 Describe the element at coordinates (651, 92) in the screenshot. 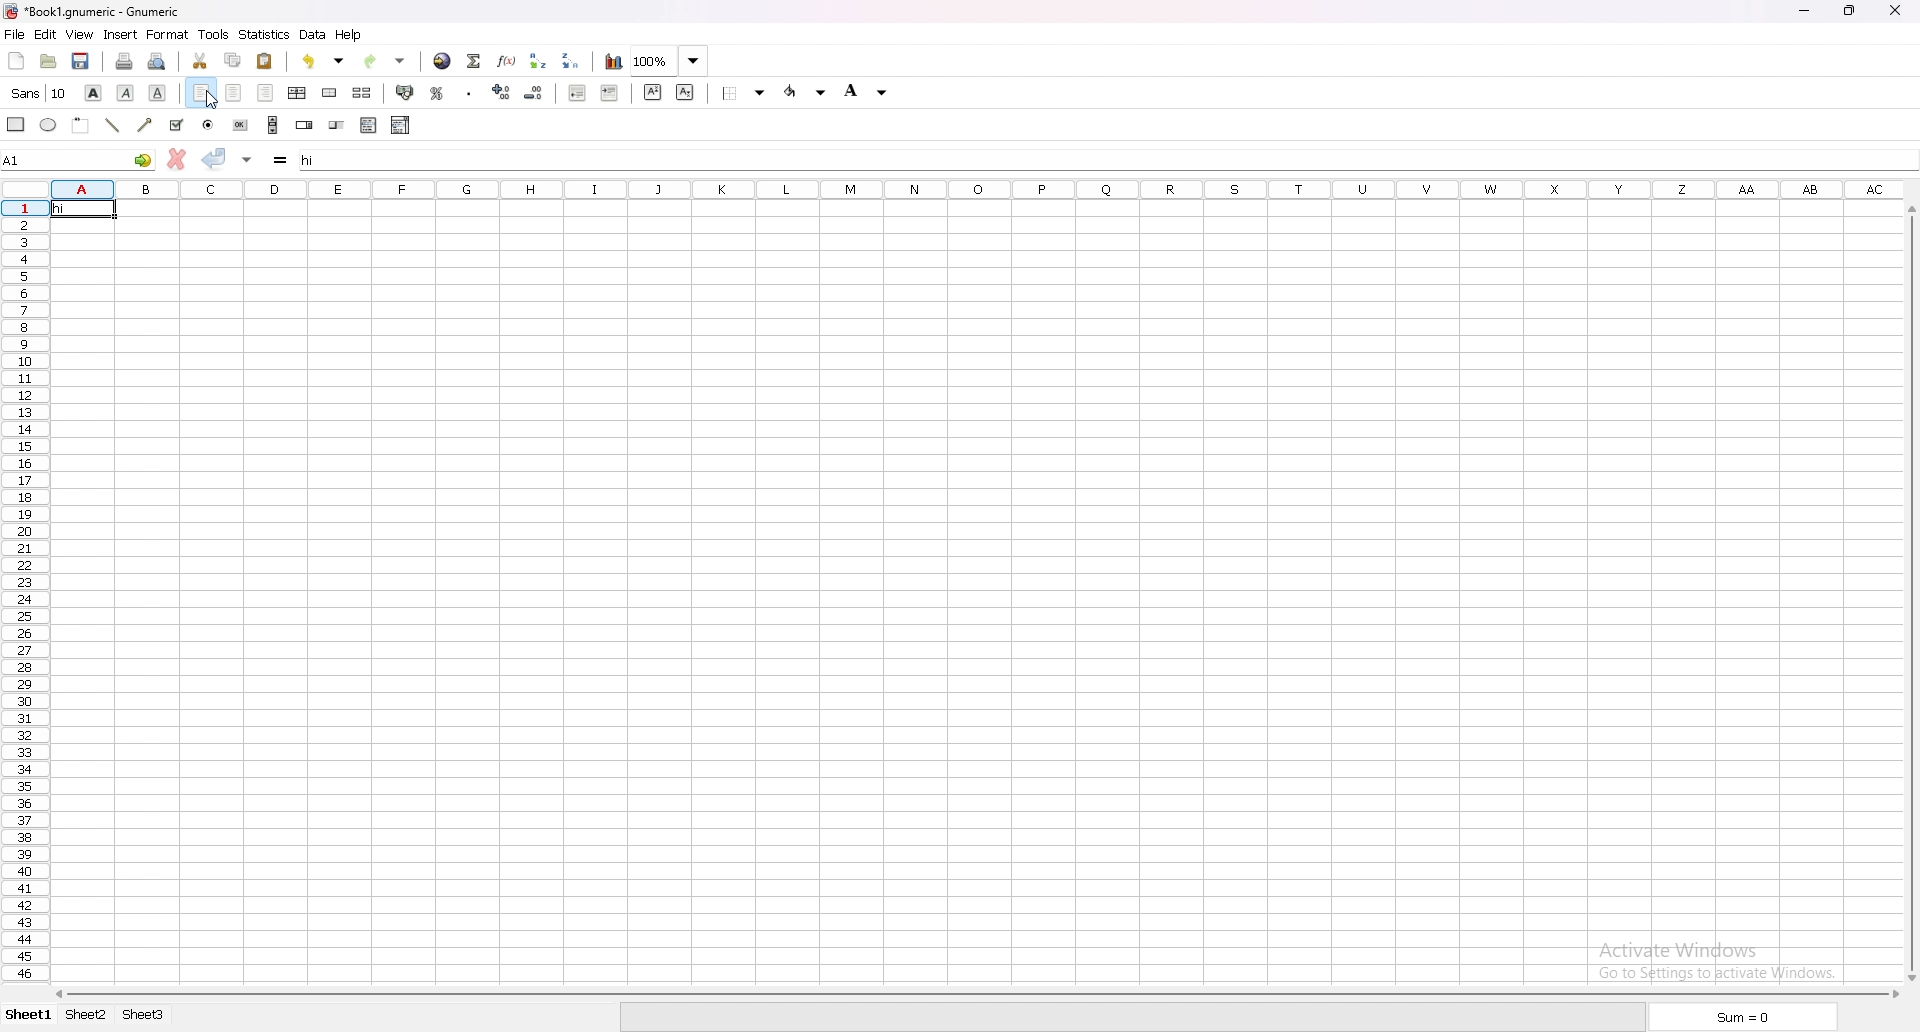

I see `superscript` at that location.